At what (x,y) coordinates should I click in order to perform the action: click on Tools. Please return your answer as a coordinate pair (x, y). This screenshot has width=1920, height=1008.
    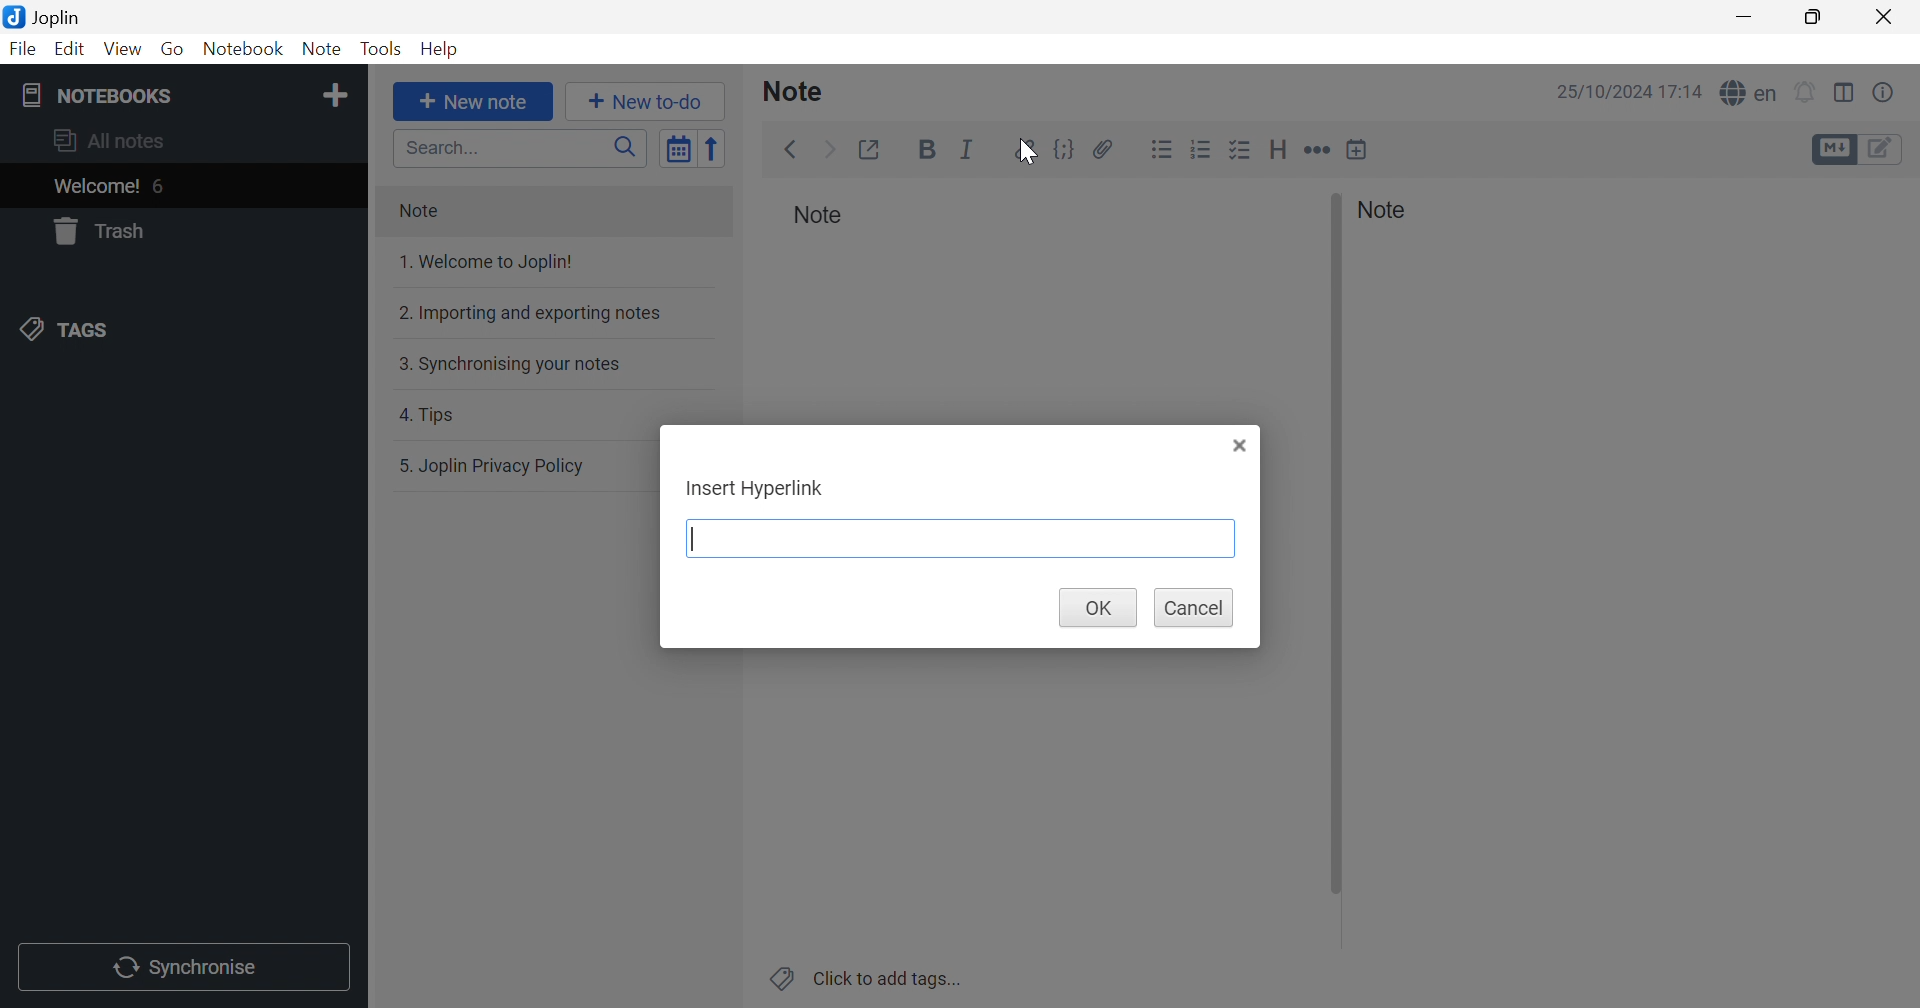
    Looking at the image, I should click on (380, 50).